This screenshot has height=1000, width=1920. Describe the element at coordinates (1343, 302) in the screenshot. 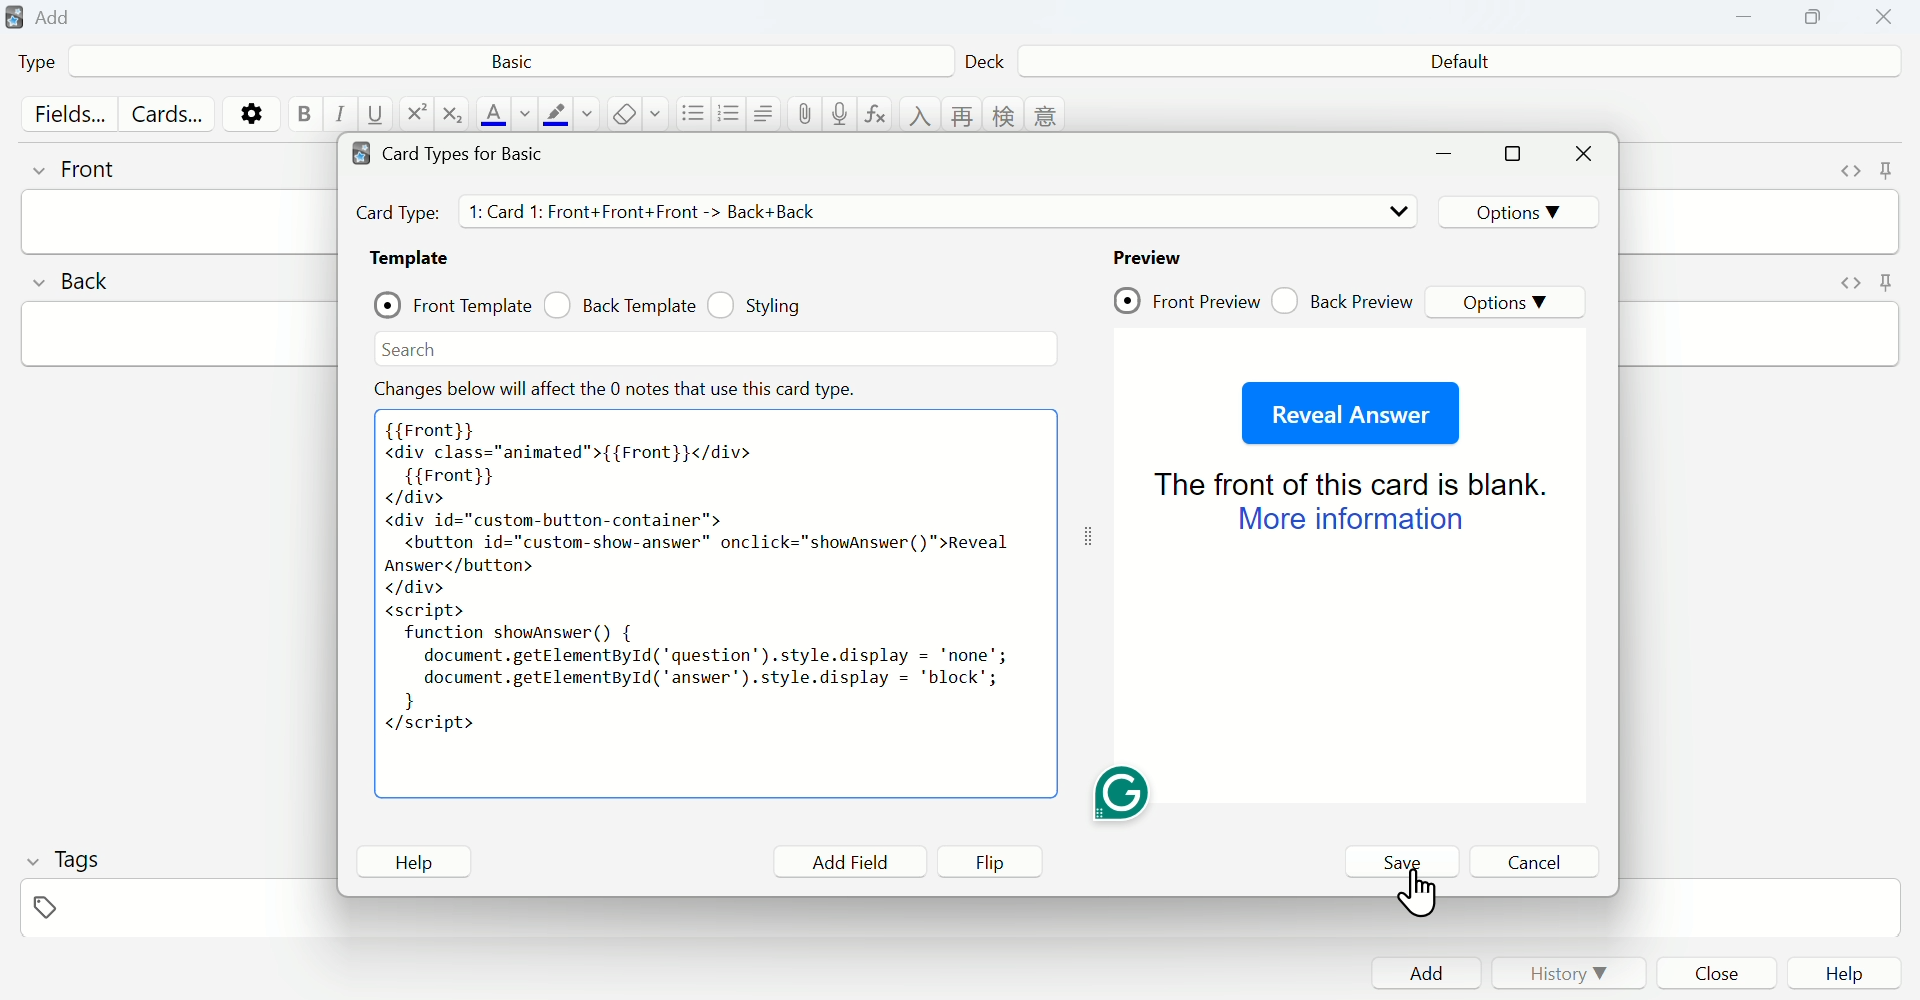

I see `Back Preview` at that location.